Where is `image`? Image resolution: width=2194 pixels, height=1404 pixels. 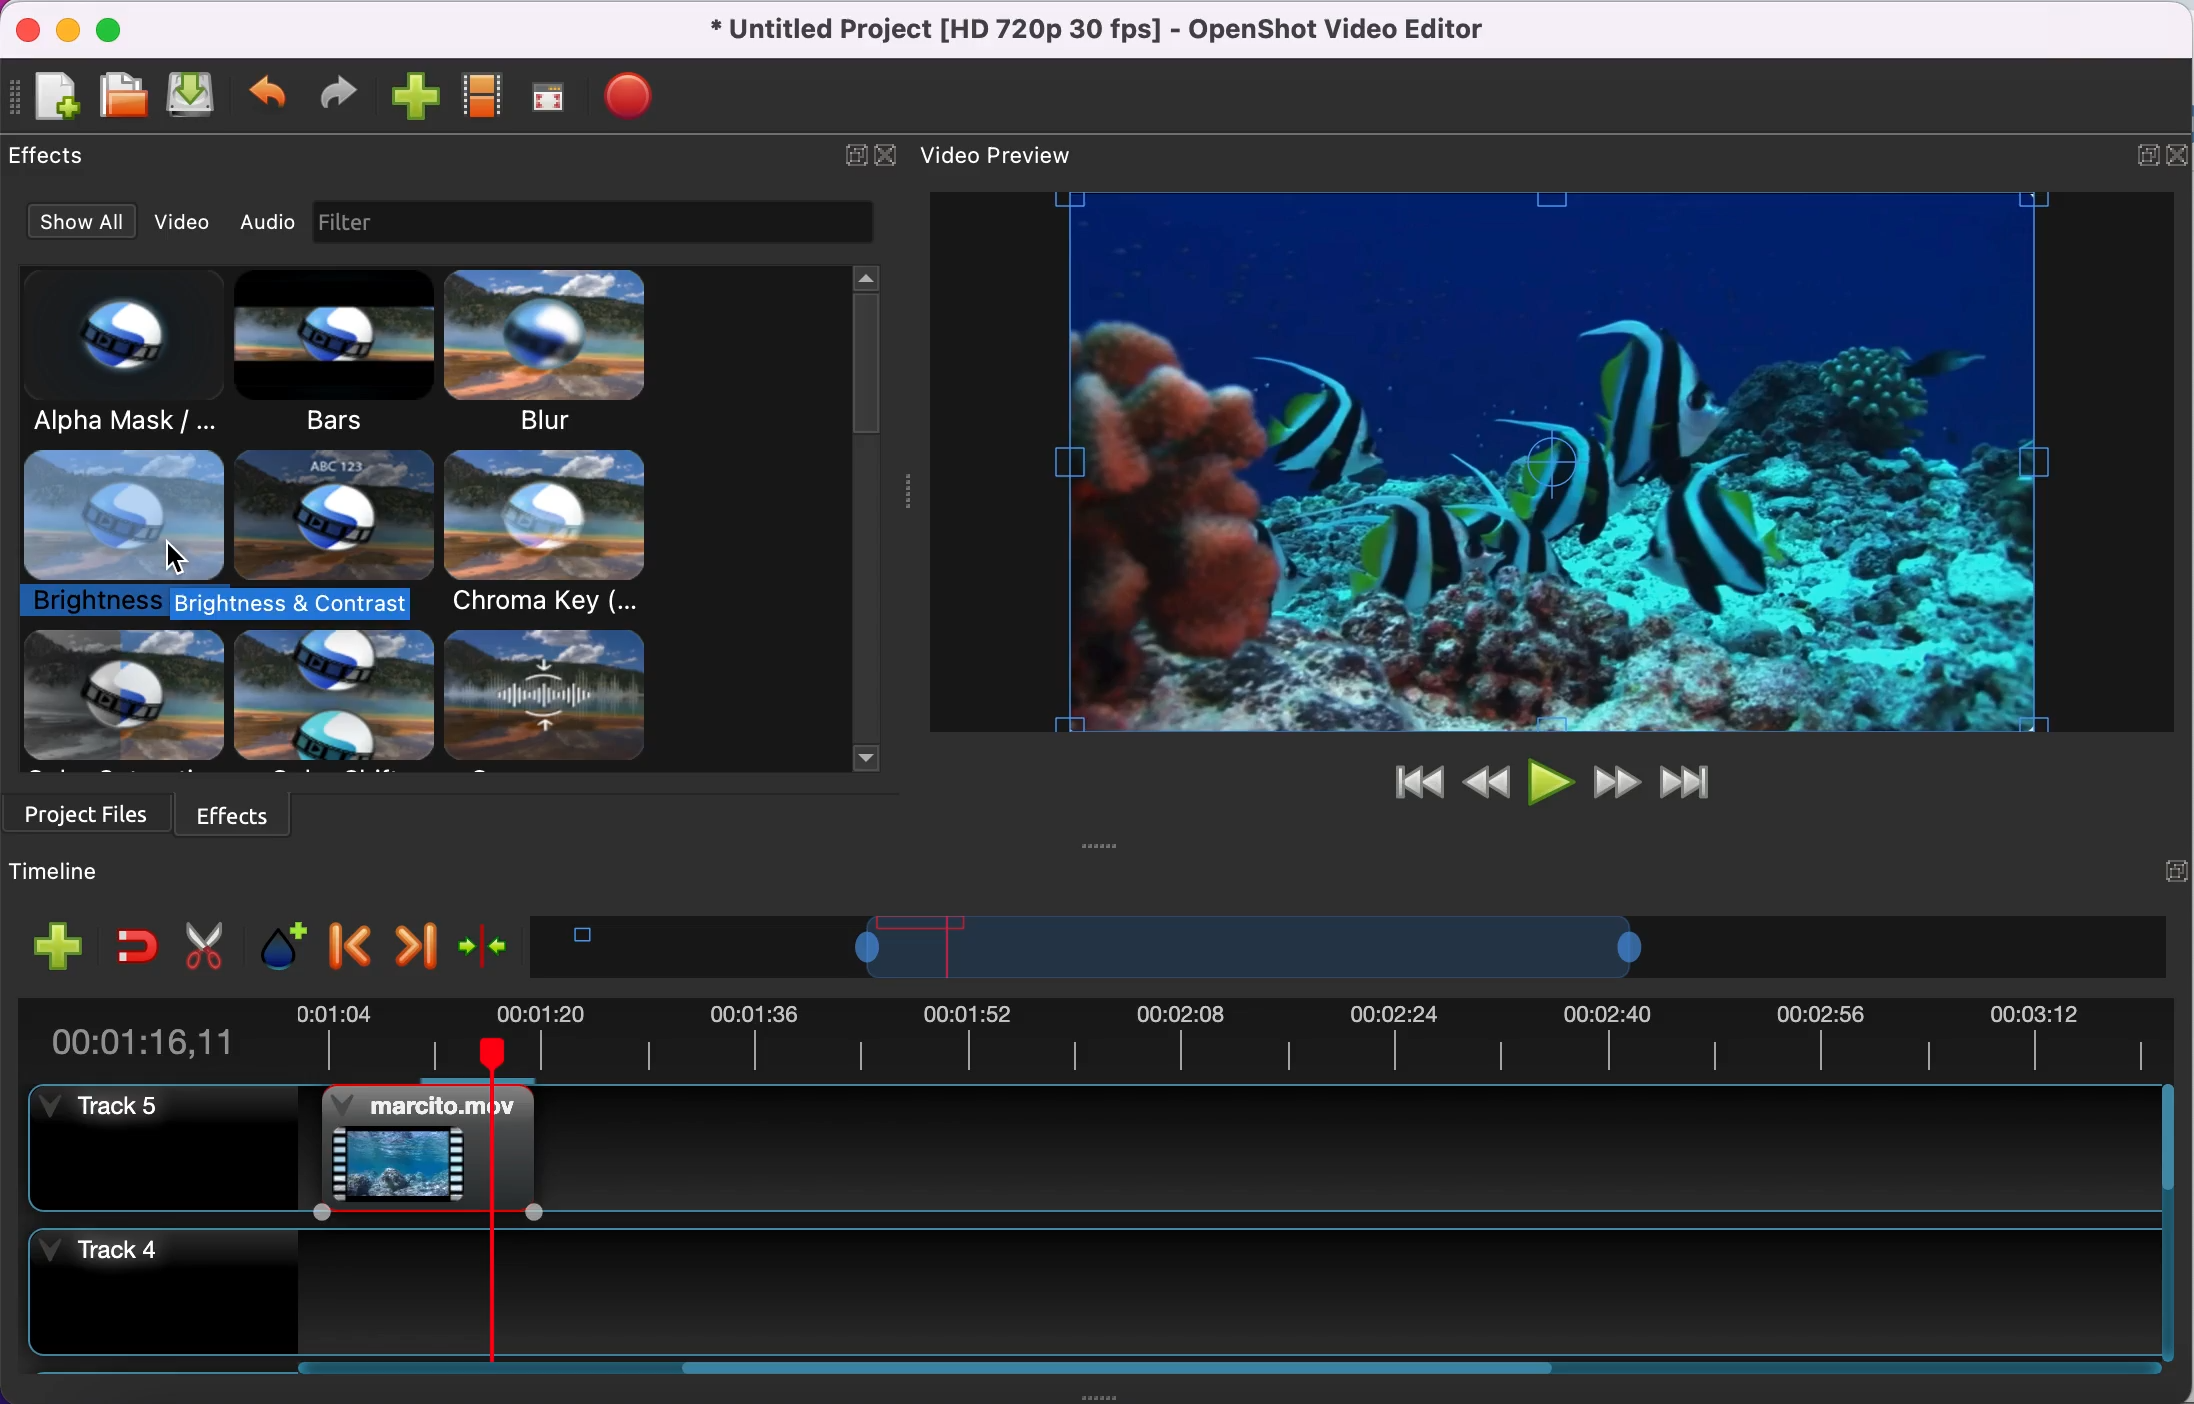
image is located at coordinates (350, 223).